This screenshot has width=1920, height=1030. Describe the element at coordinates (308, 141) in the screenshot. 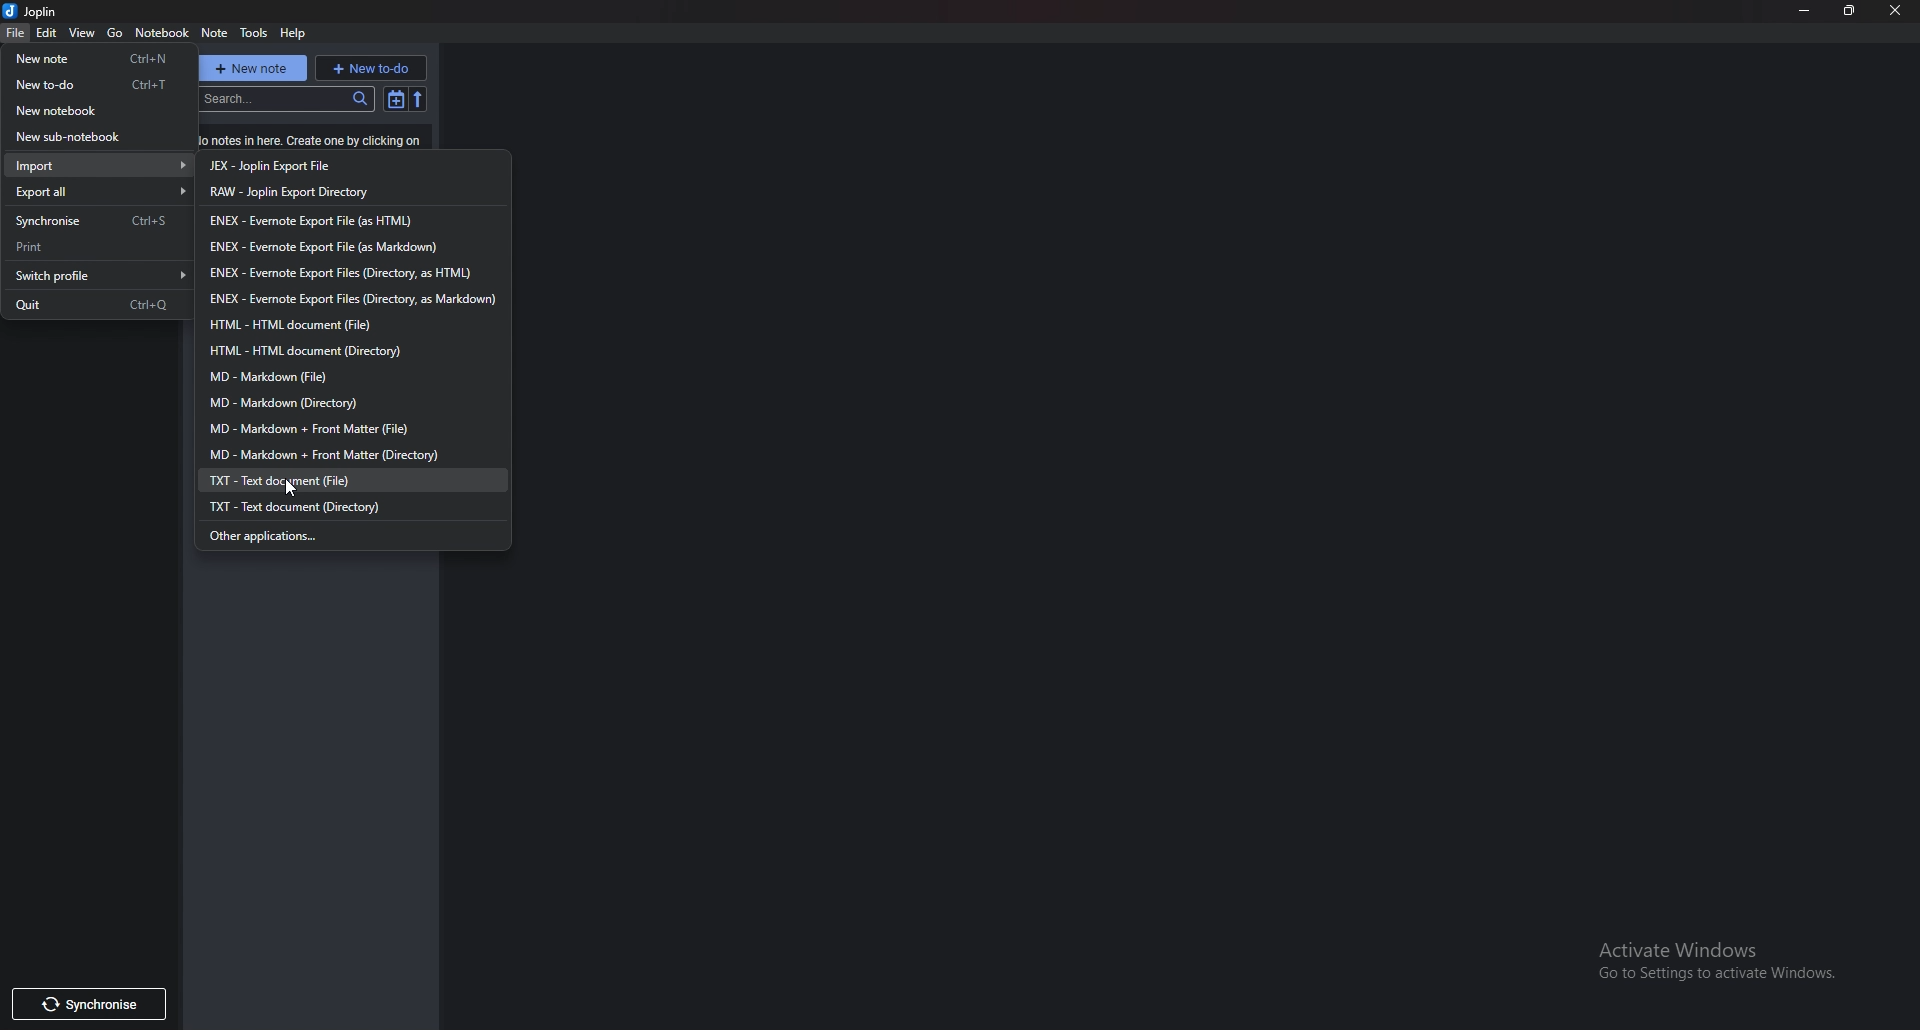

I see `Info` at that location.